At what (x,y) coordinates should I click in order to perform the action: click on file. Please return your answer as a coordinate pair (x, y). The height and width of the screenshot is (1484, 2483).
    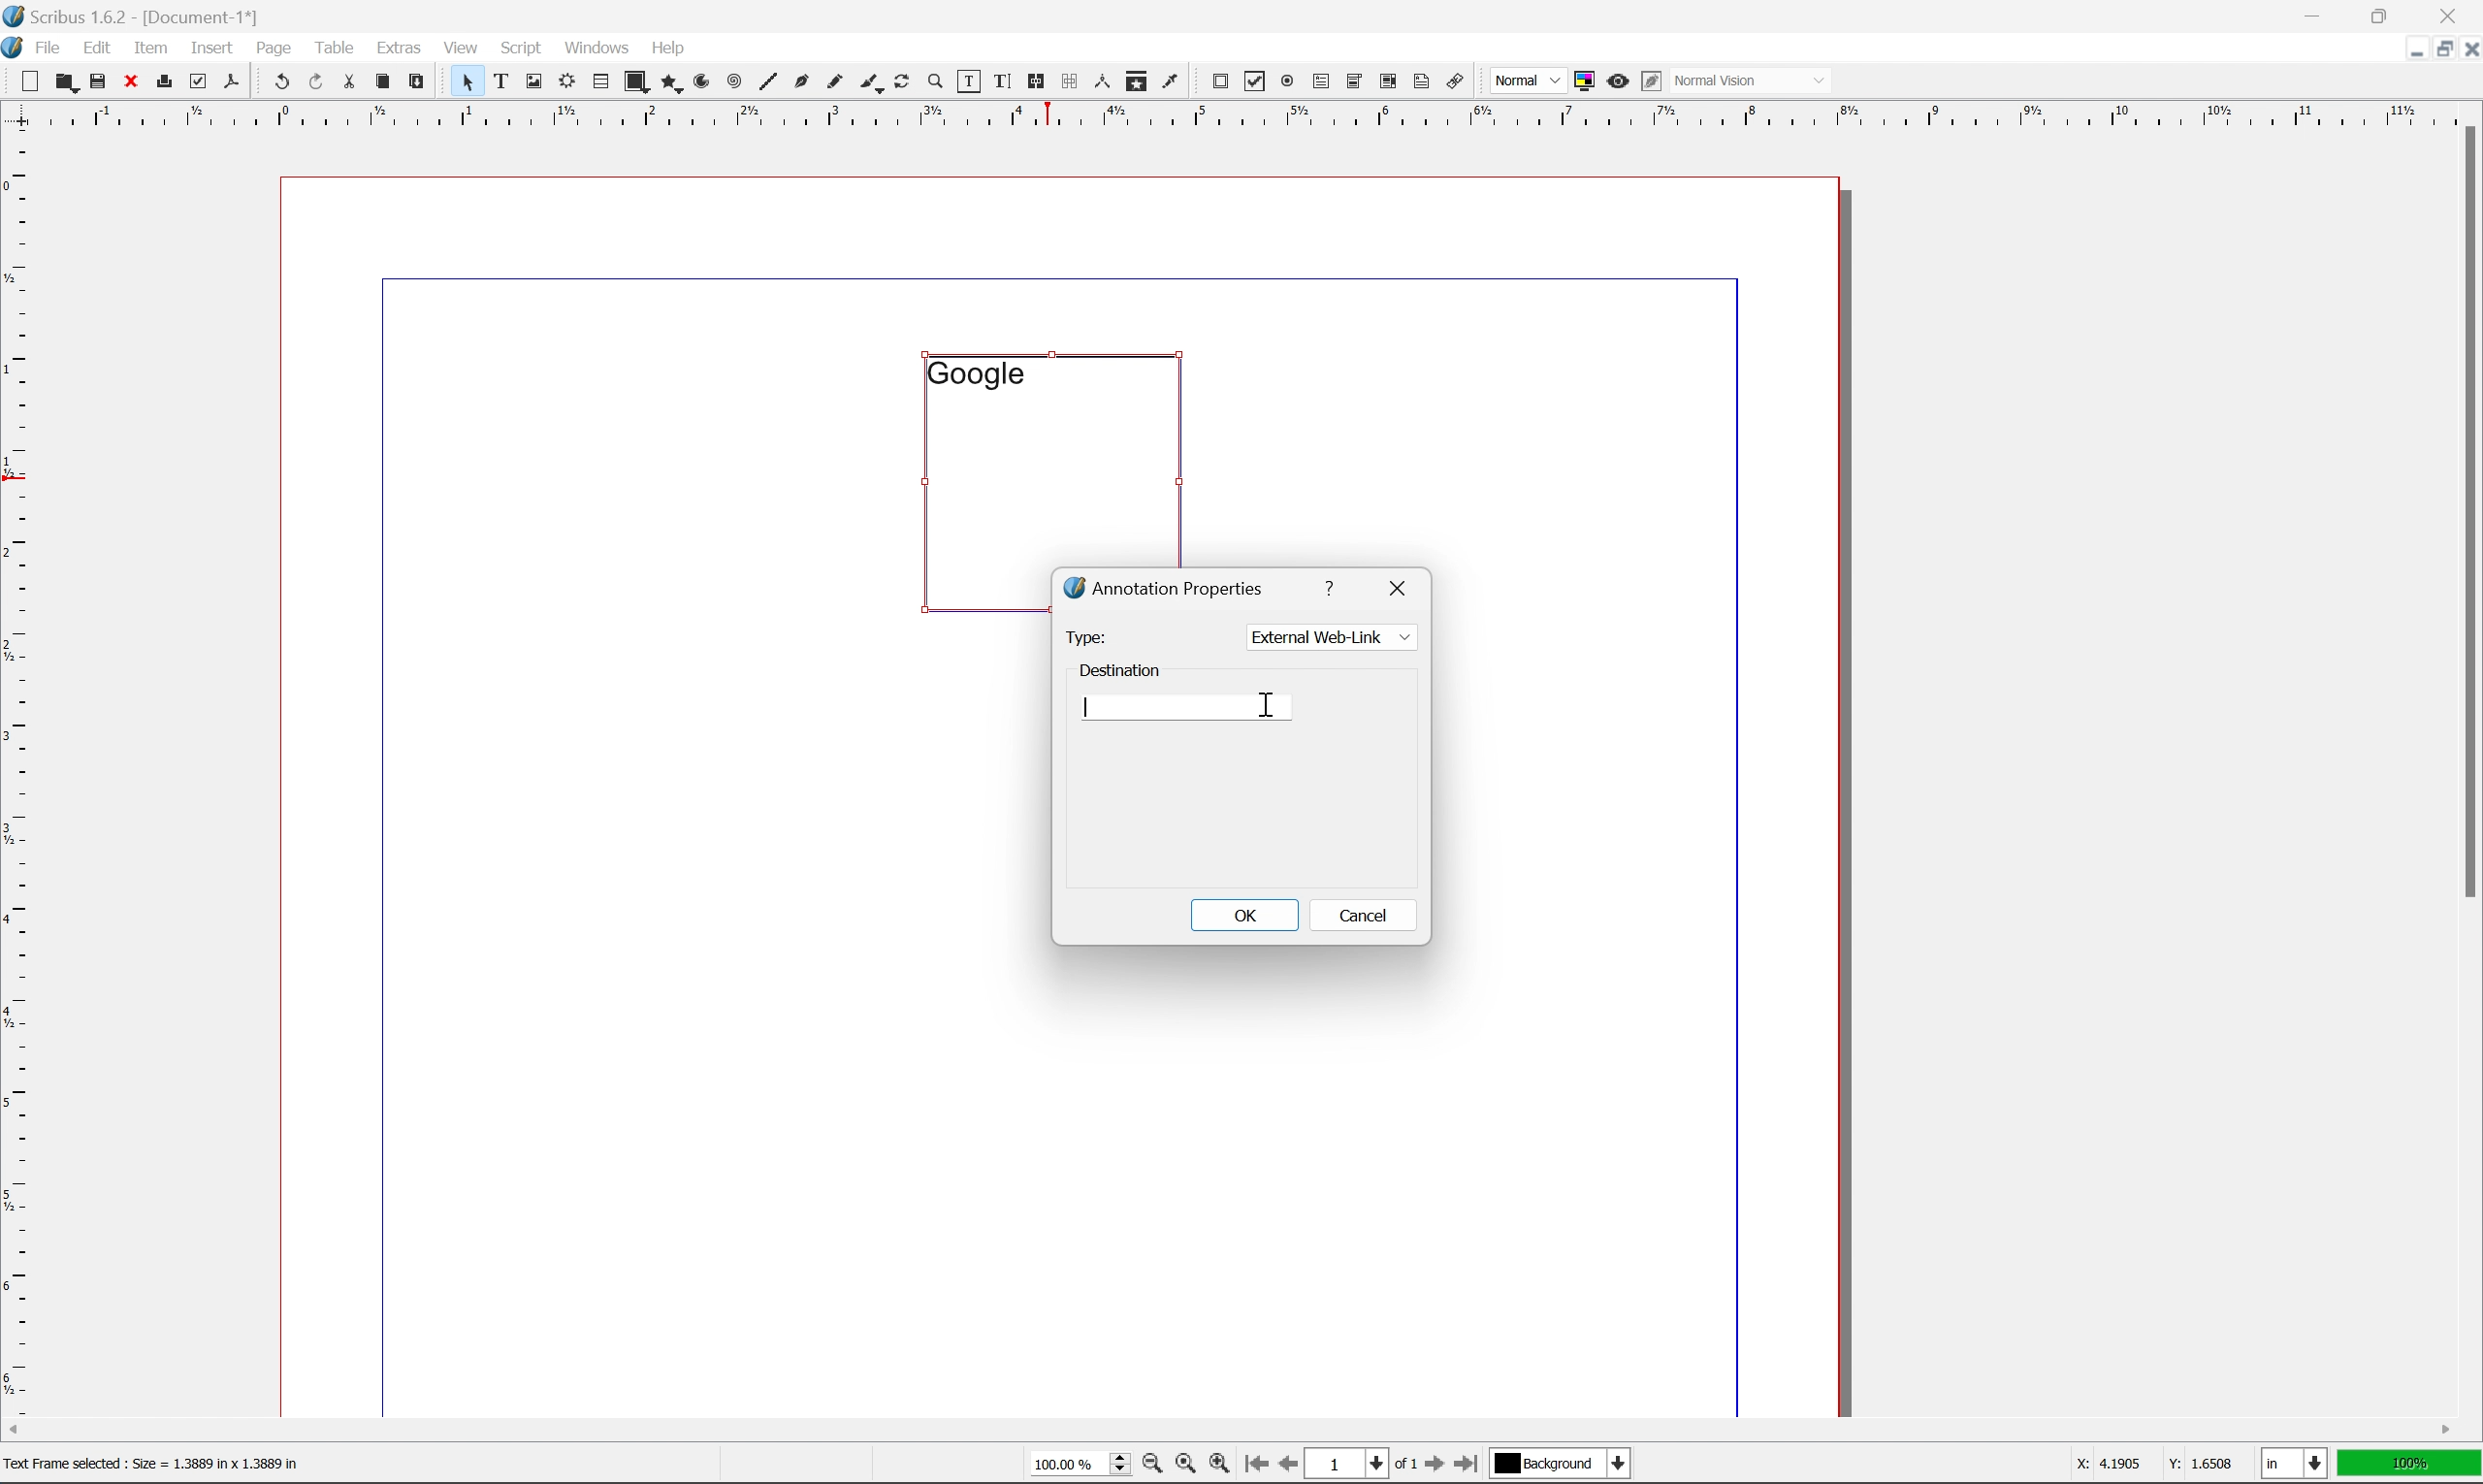
    Looking at the image, I should click on (49, 48).